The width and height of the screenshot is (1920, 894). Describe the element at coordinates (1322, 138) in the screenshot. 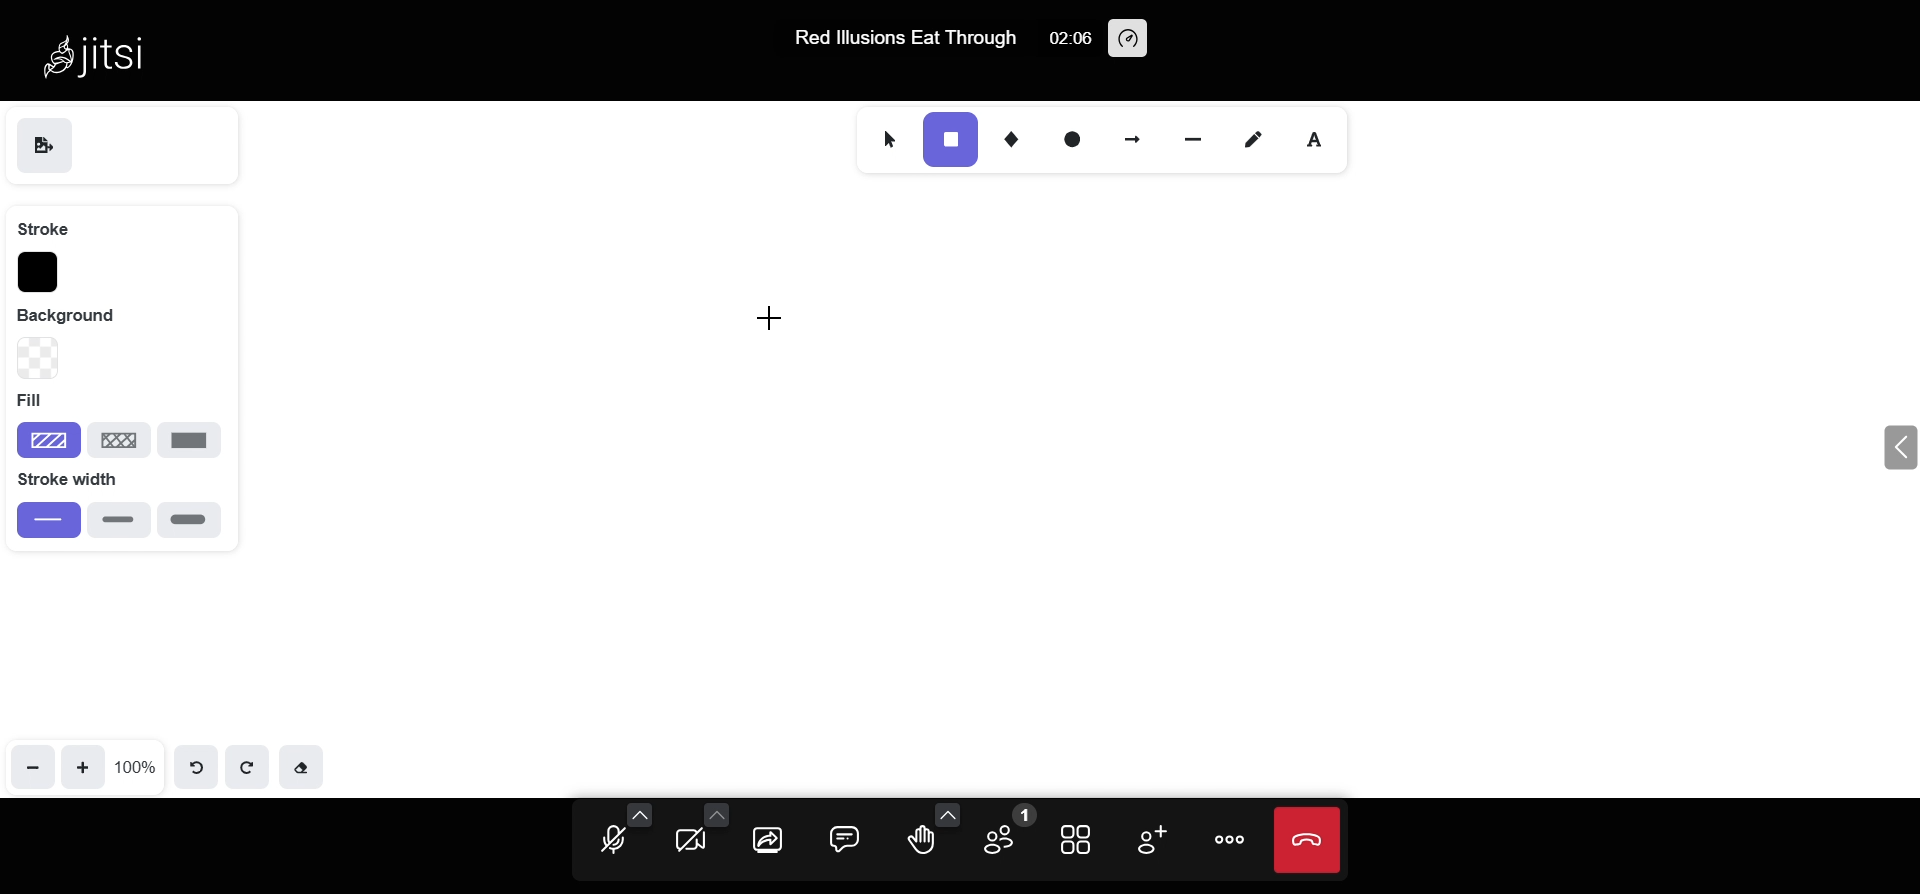

I see `text` at that location.